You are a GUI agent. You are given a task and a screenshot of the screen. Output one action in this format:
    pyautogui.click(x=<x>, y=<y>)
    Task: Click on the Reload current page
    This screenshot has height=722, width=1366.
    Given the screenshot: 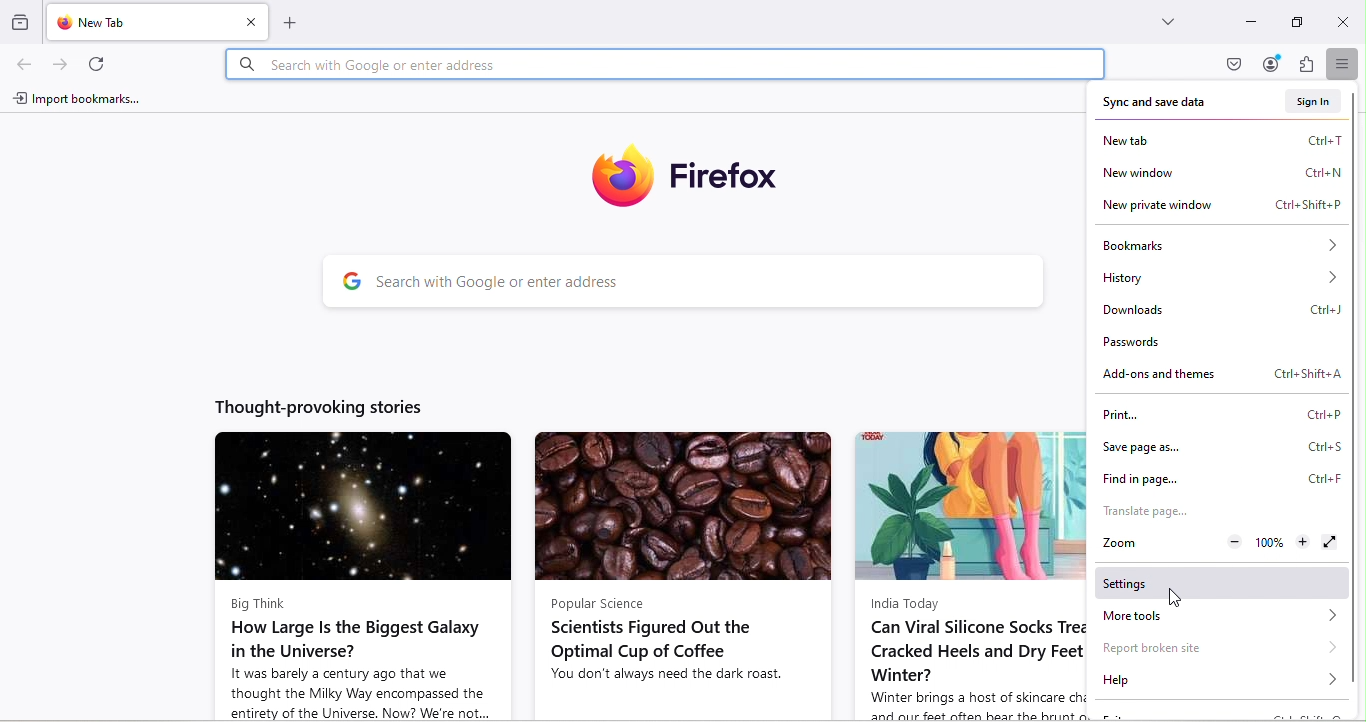 What is the action you would take?
    pyautogui.click(x=101, y=65)
    